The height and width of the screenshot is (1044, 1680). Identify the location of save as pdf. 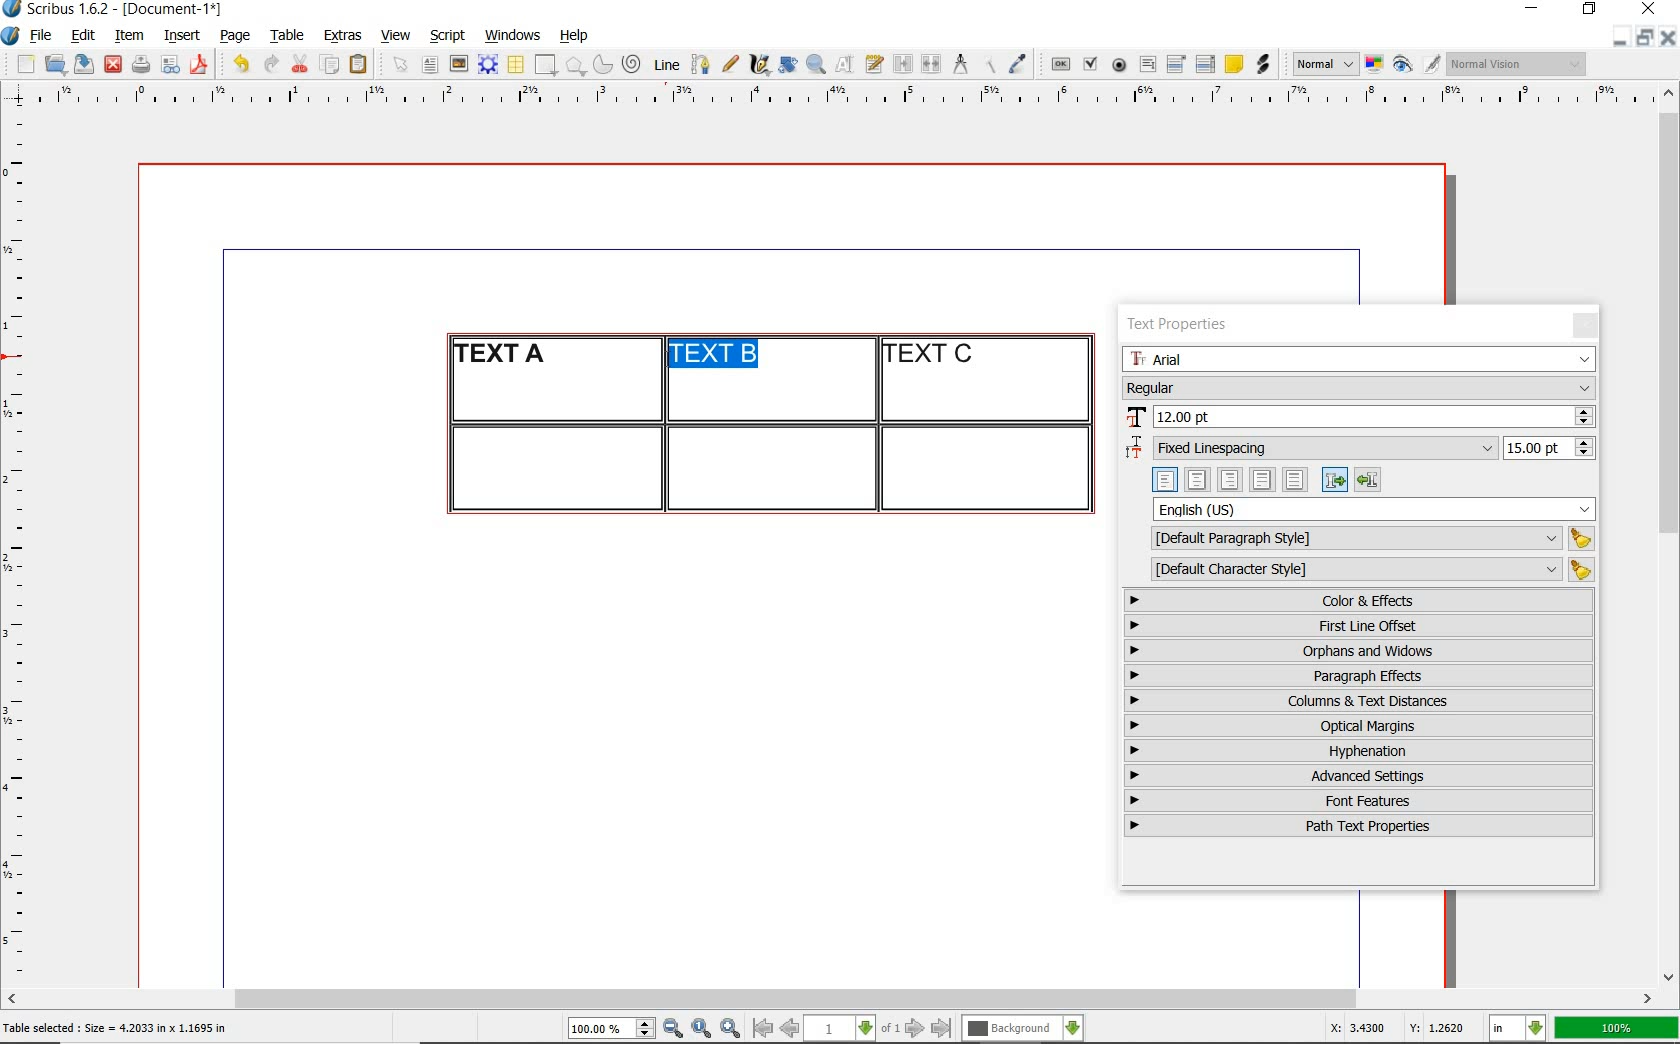
(202, 64).